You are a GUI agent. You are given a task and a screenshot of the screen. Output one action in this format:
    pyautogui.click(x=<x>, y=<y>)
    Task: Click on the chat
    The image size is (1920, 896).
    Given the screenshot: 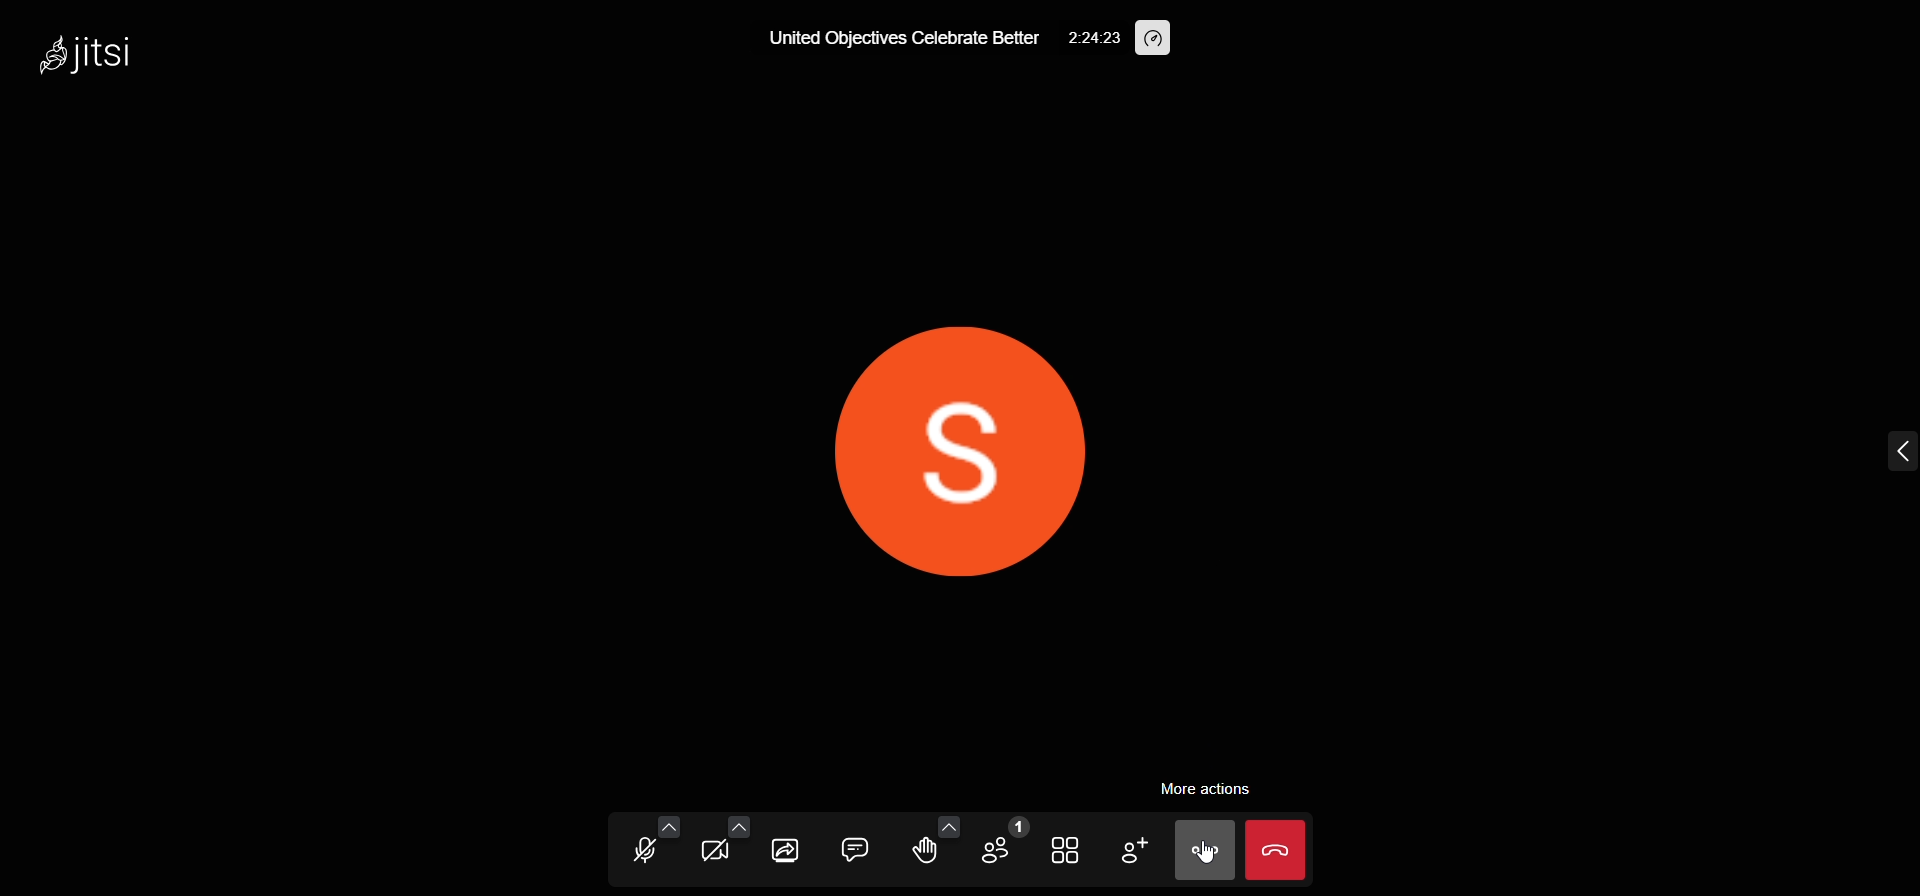 What is the action you would take?
    pyautogui.click(x=854, y=847)
    